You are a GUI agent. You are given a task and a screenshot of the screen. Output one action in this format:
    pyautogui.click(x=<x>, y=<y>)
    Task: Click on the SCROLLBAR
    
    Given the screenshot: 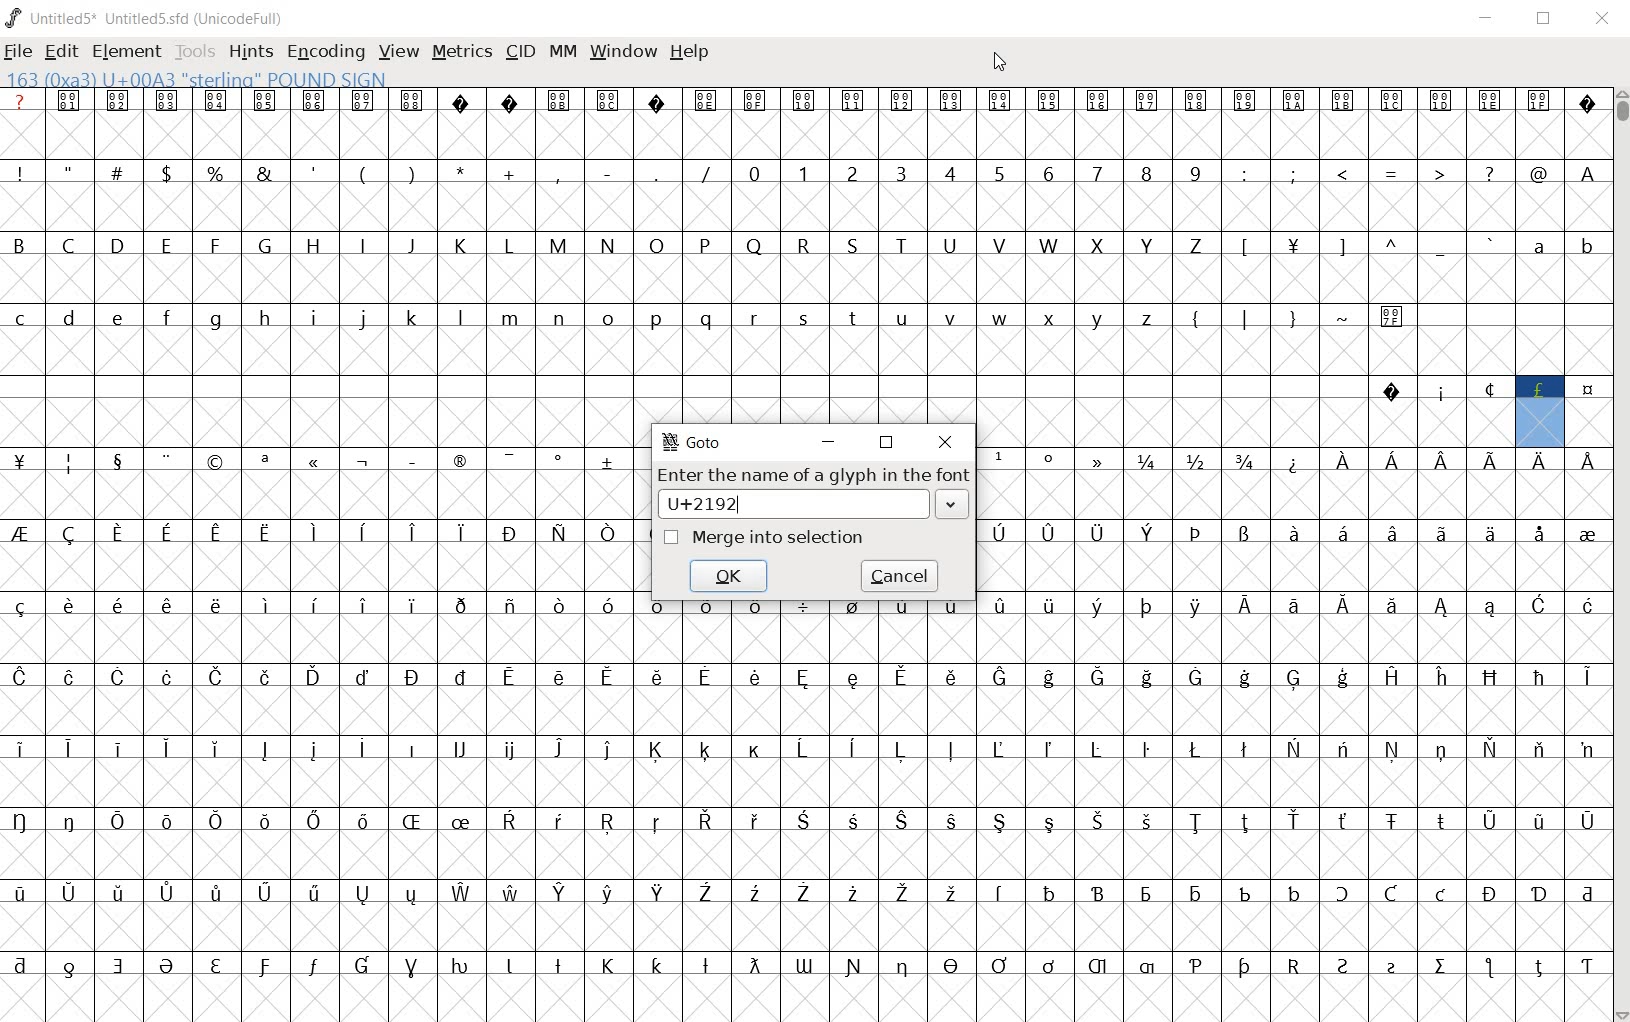 What is the action you would take?
    pyautogui.click(x=1620, y=553)
    